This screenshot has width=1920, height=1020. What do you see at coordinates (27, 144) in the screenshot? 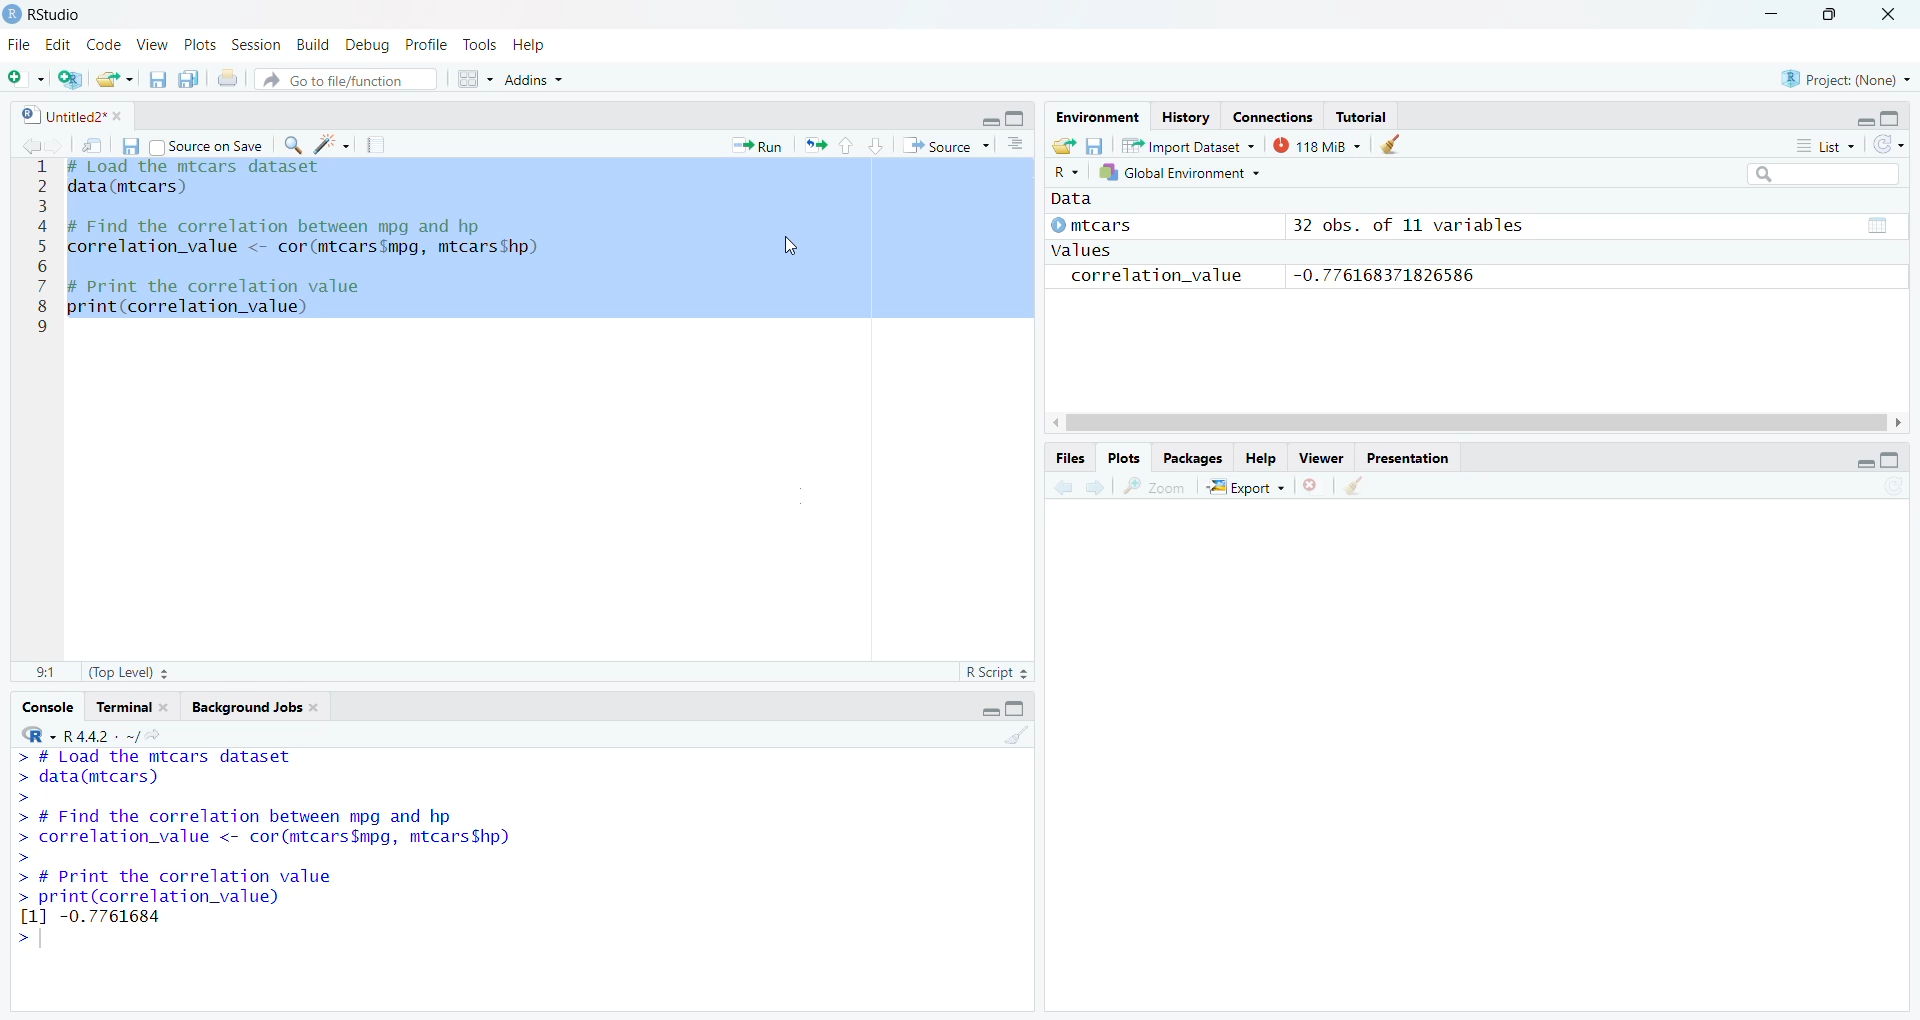
I see `Go back to the previous source location (Ctrl + F9)` at bounding box center [27, 144].